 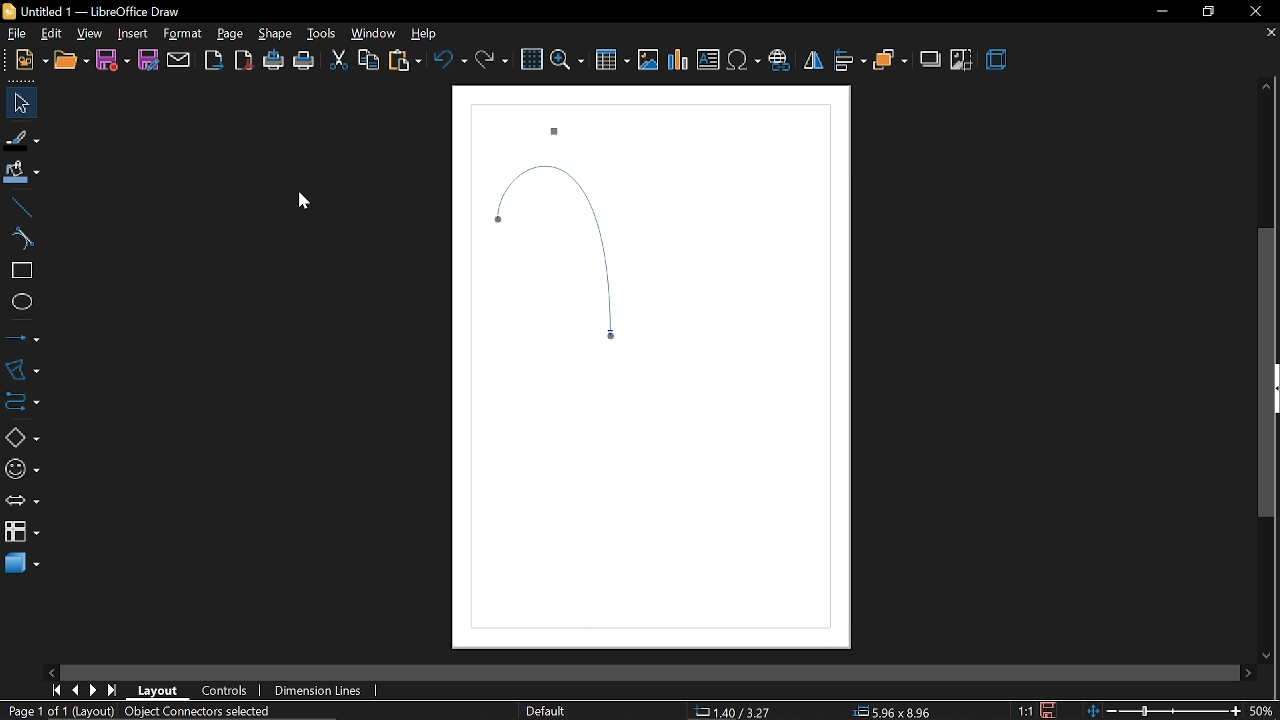 What do you see at coordinates (492, 62) in the screenshot?
I see `redo` at bounding box center [492, 62].